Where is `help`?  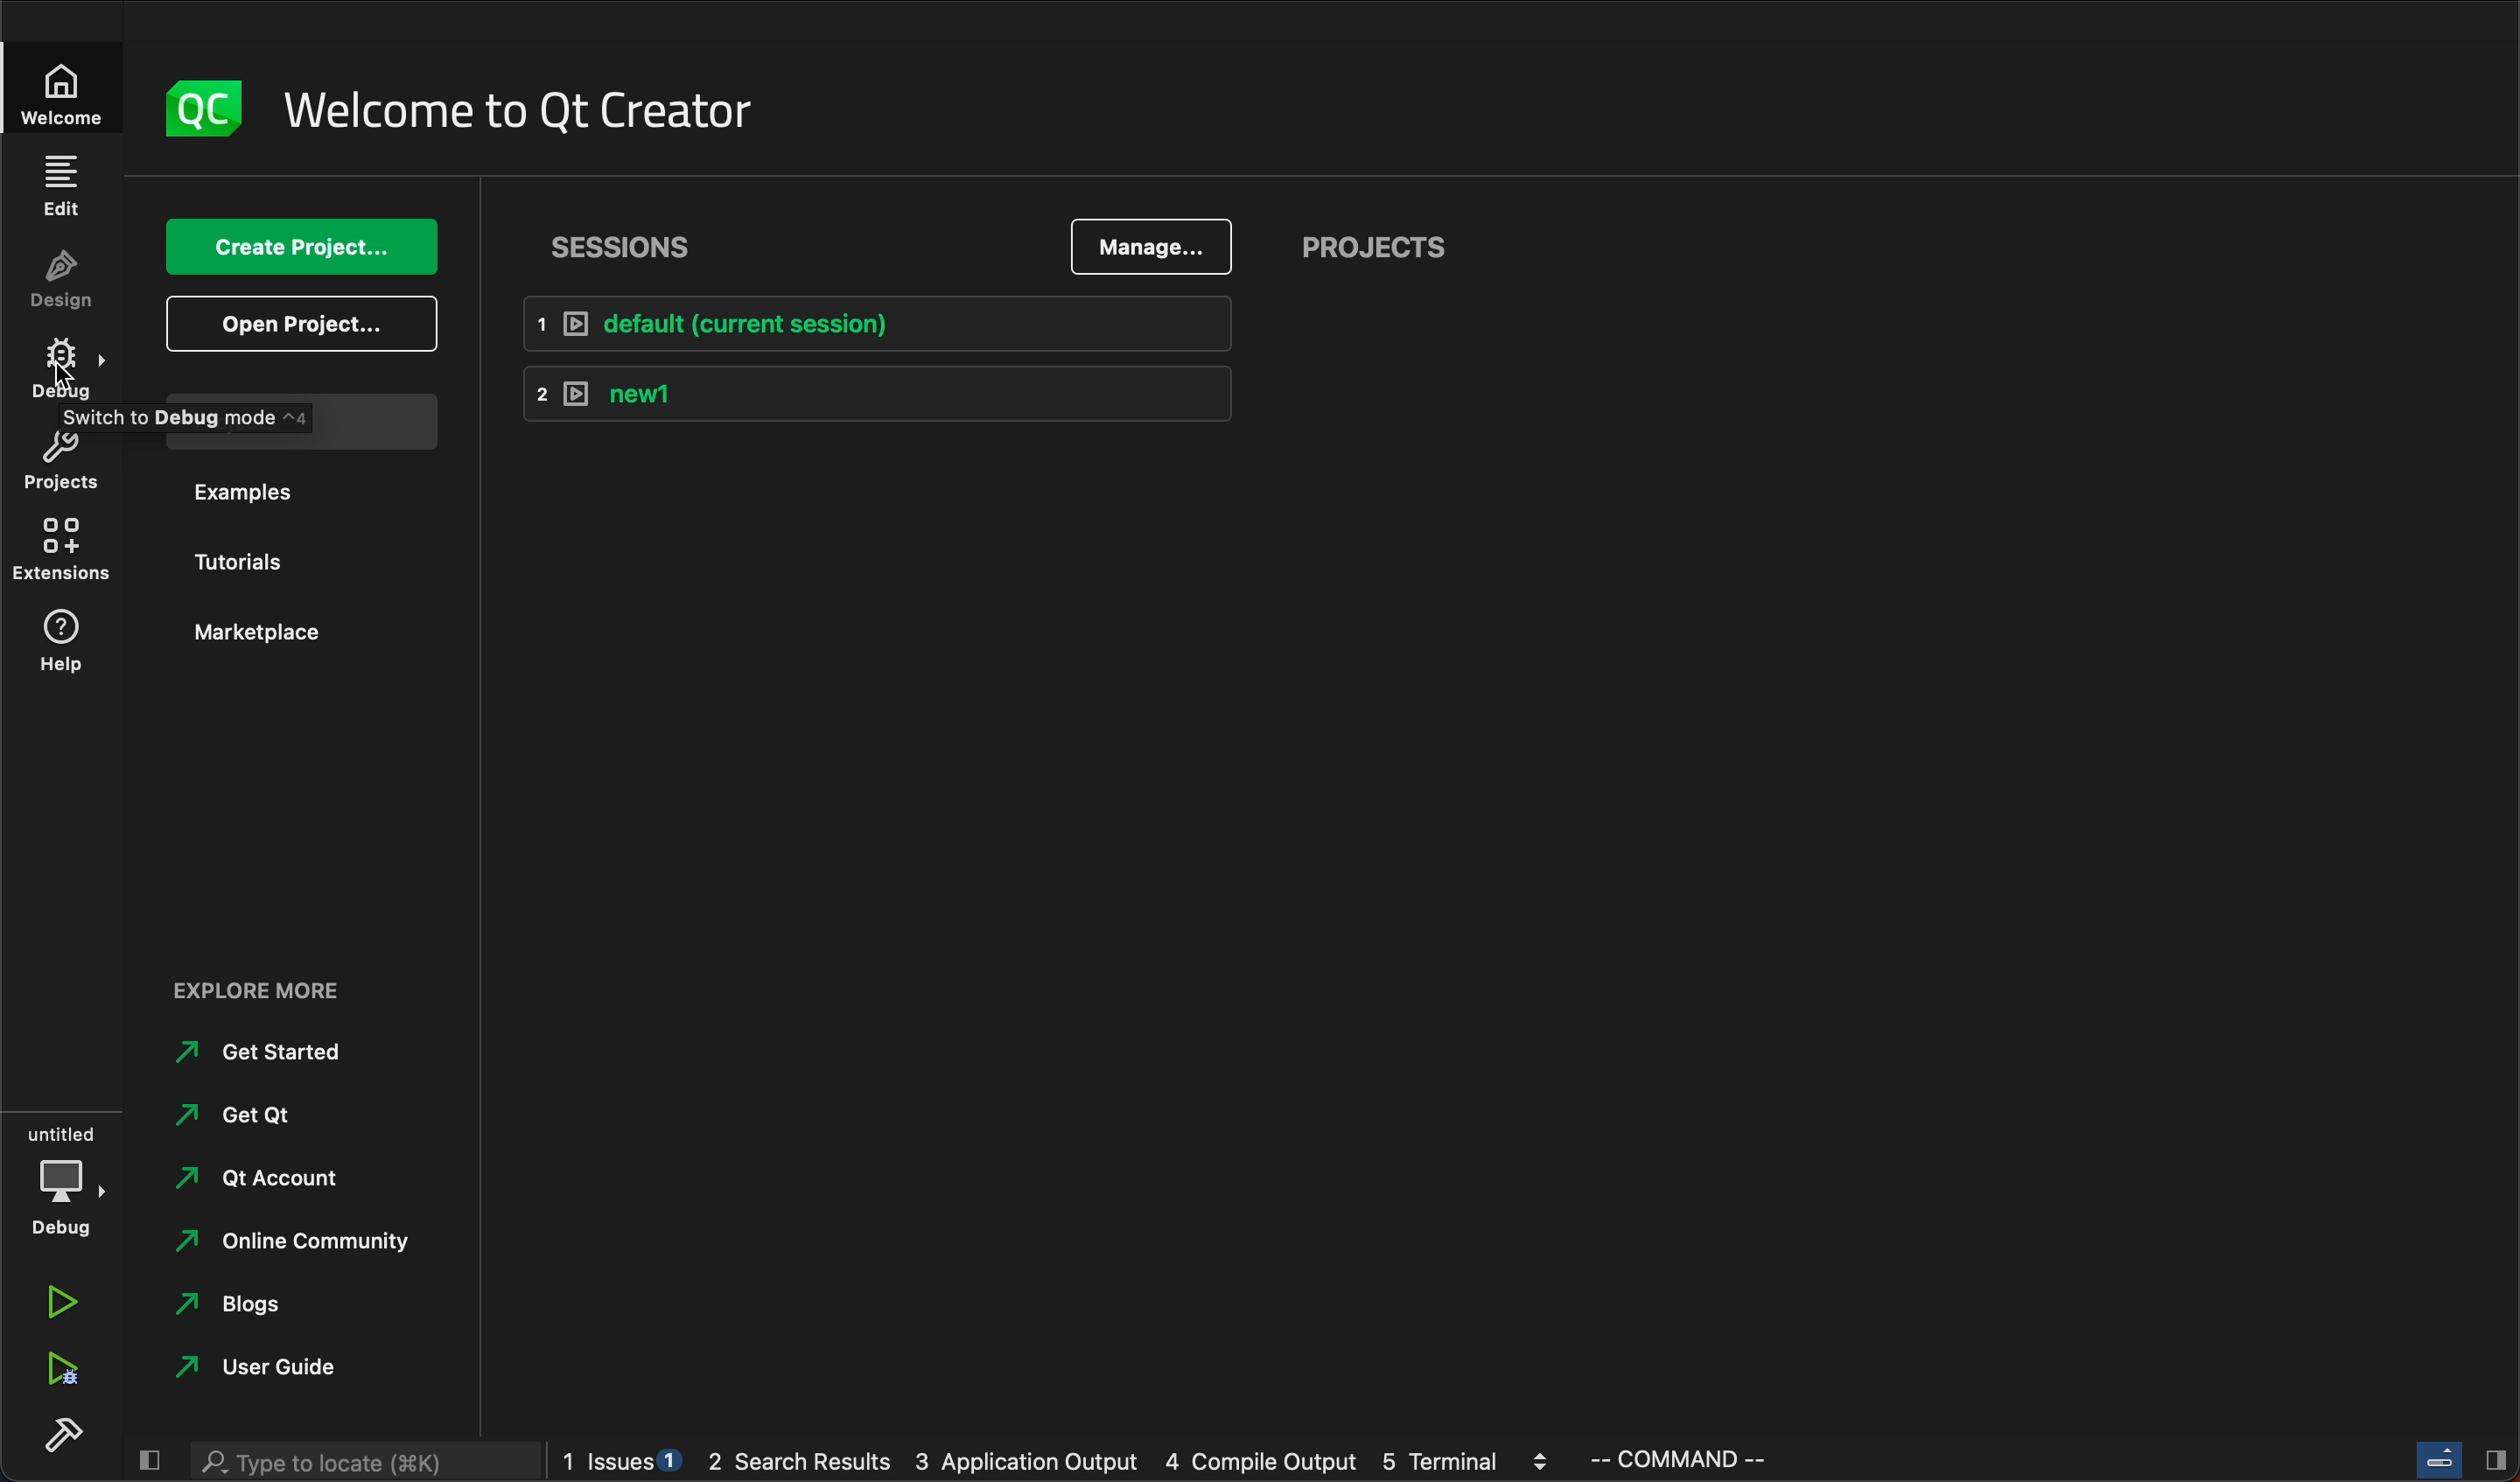
help is located at coordinates (67, 640).